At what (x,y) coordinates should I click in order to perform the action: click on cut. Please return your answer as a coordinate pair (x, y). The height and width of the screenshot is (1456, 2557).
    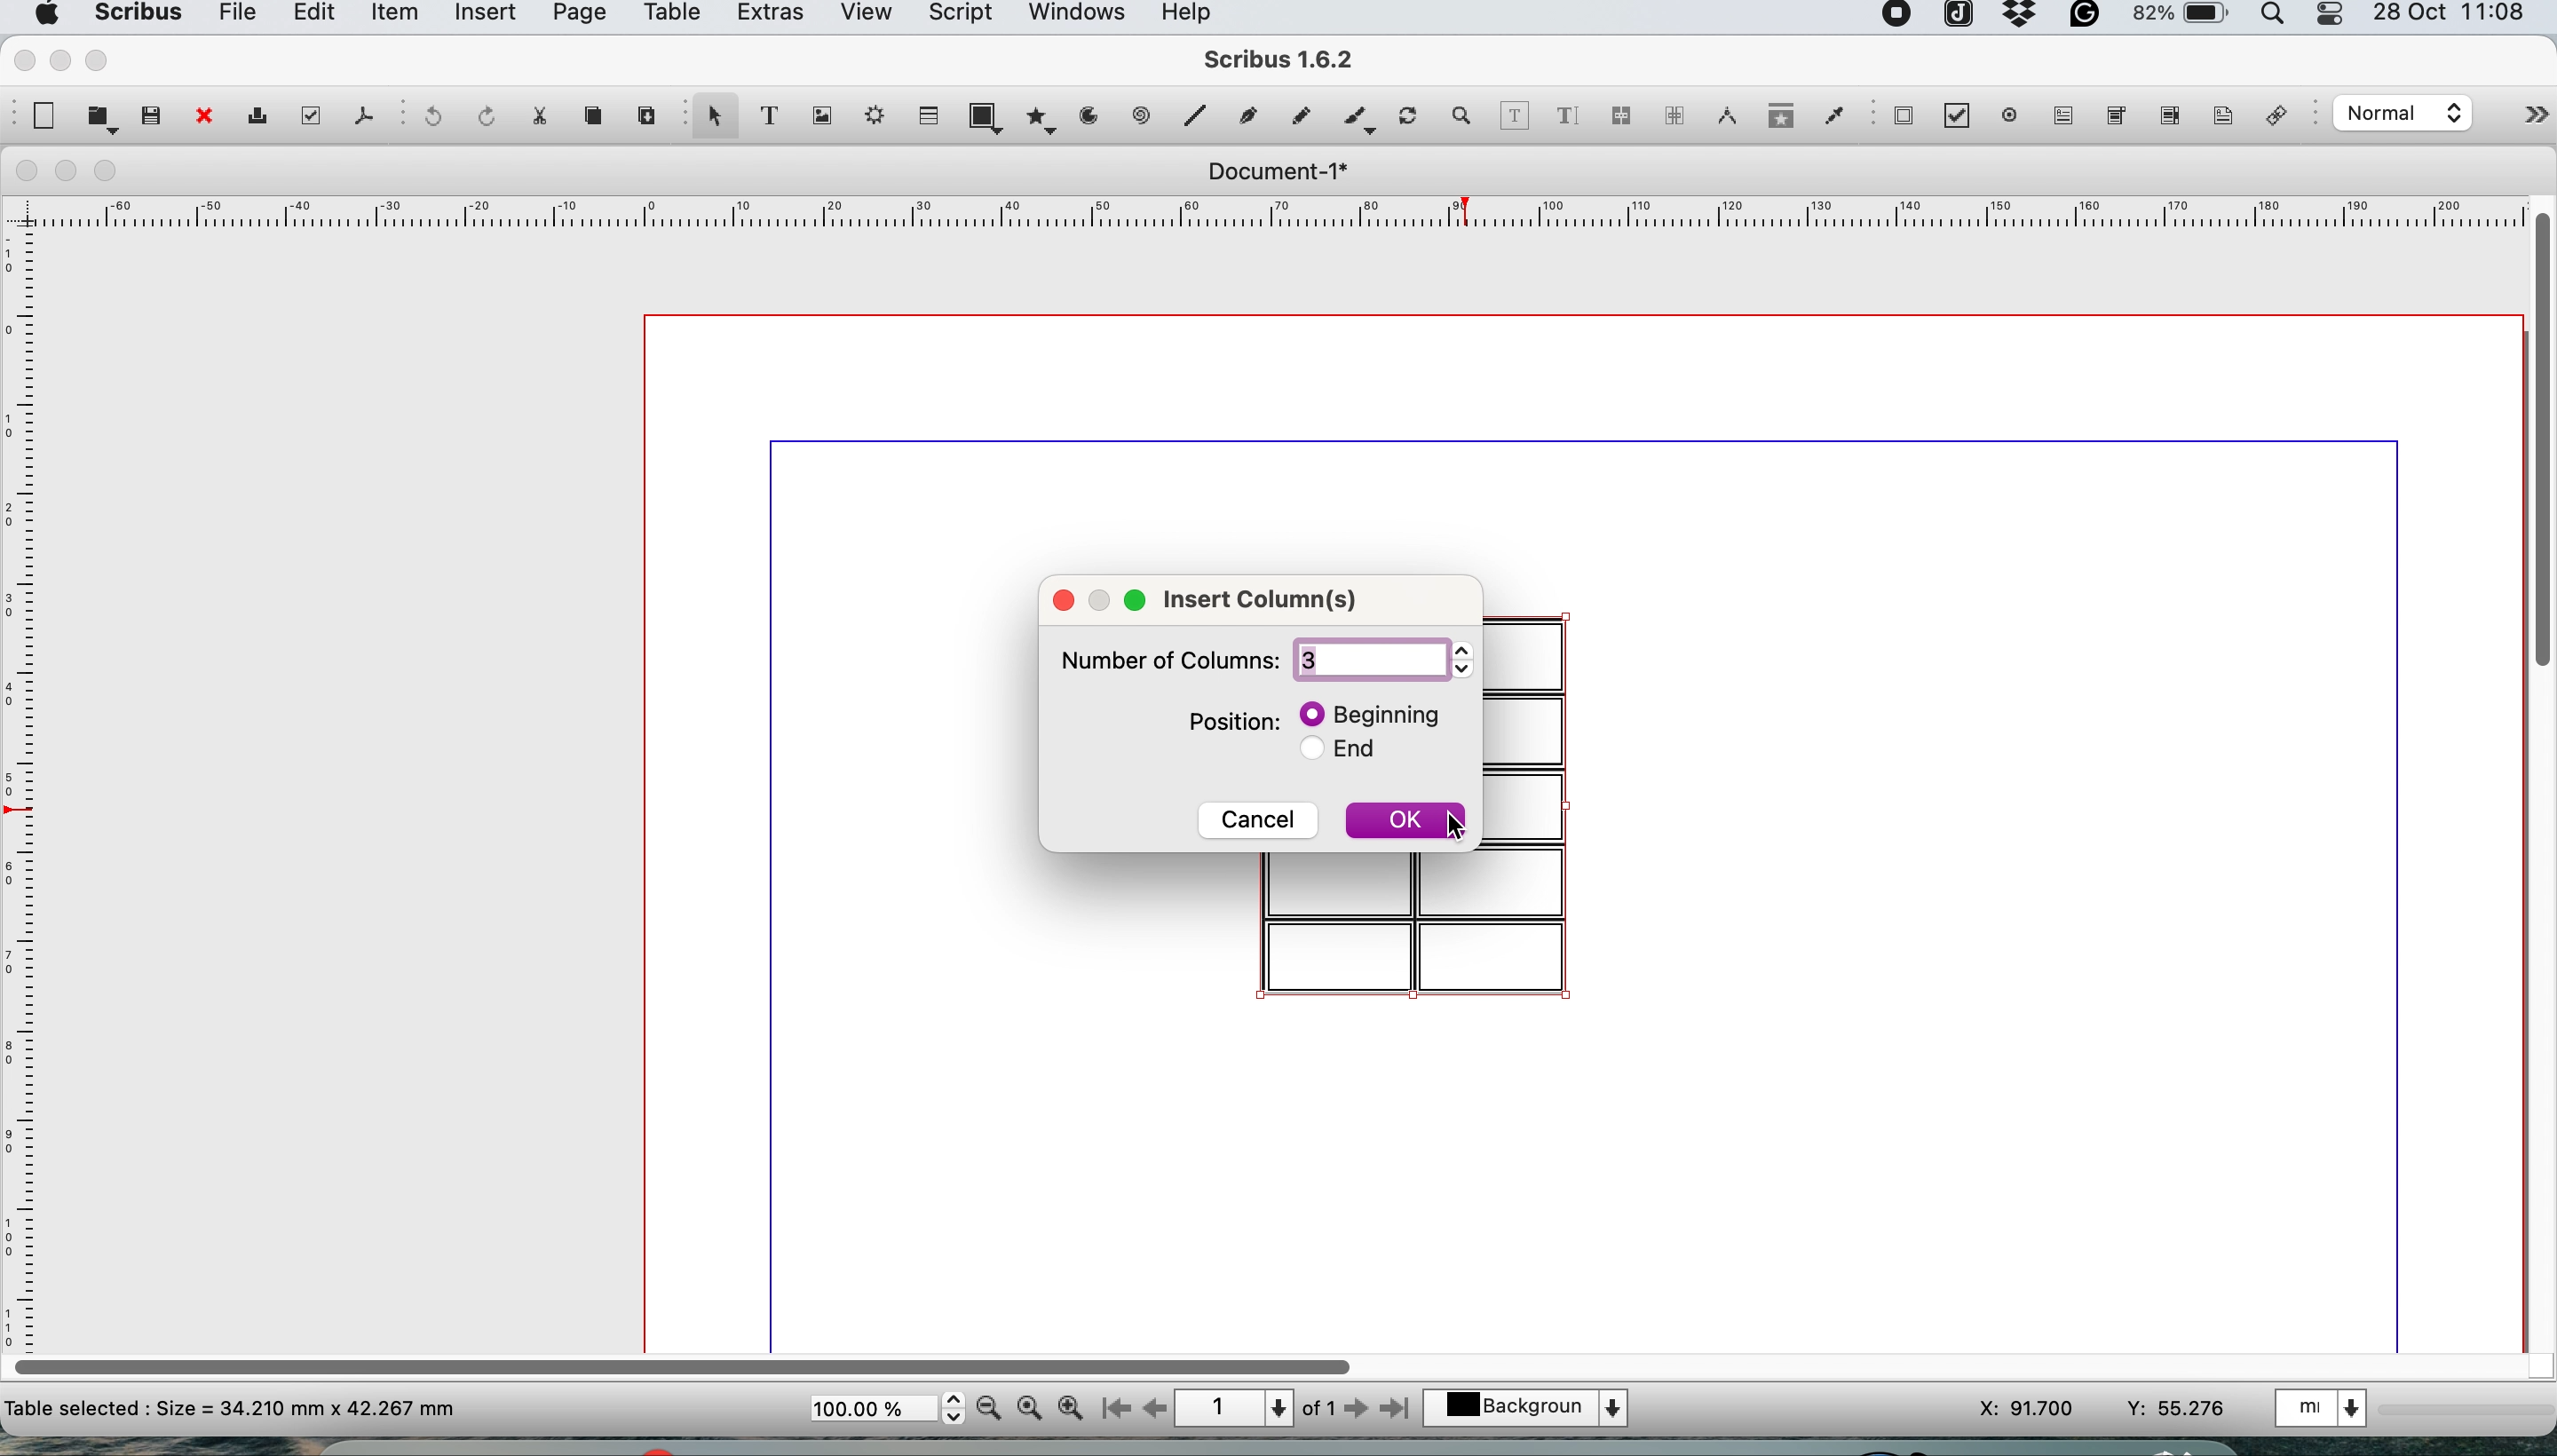
    Looking at the image, I should click on (538, 114).